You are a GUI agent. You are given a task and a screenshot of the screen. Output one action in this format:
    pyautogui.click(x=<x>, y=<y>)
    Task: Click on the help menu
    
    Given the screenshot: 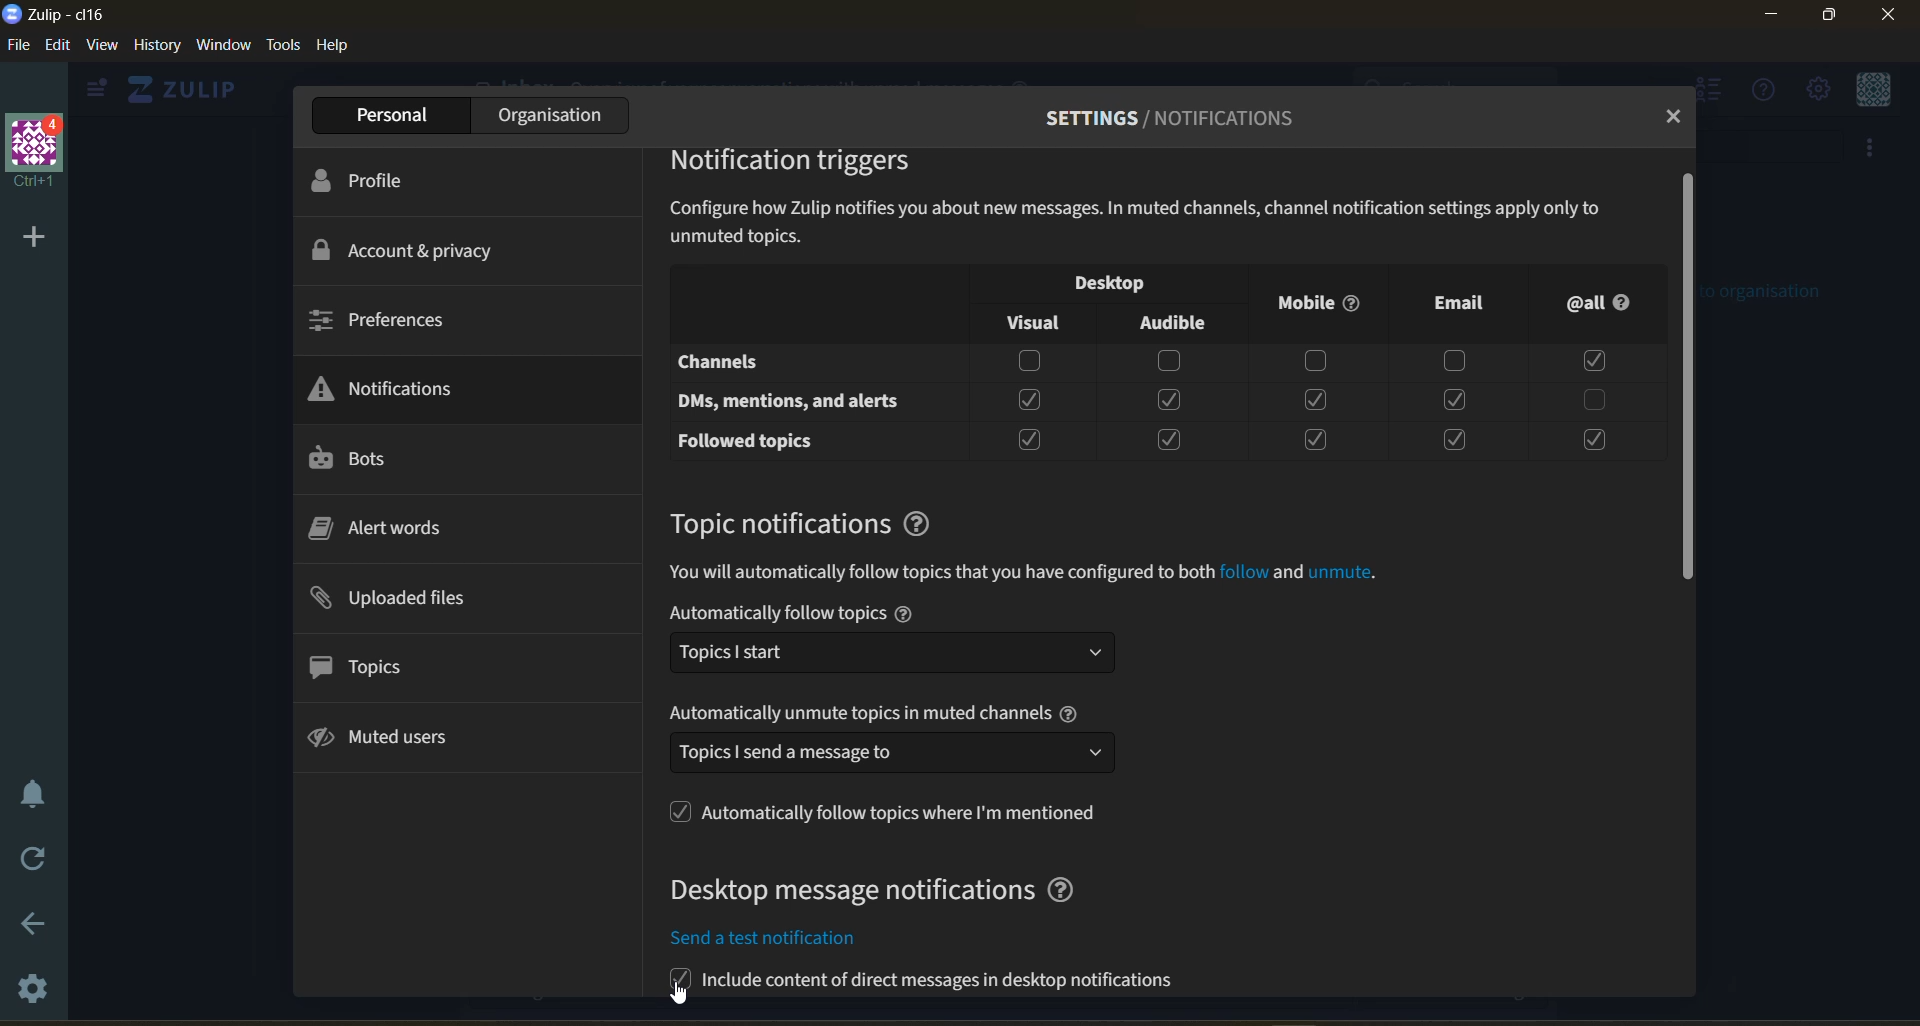 What is the action you would take?
    pyautogui.click(x=1765, y=92)
    